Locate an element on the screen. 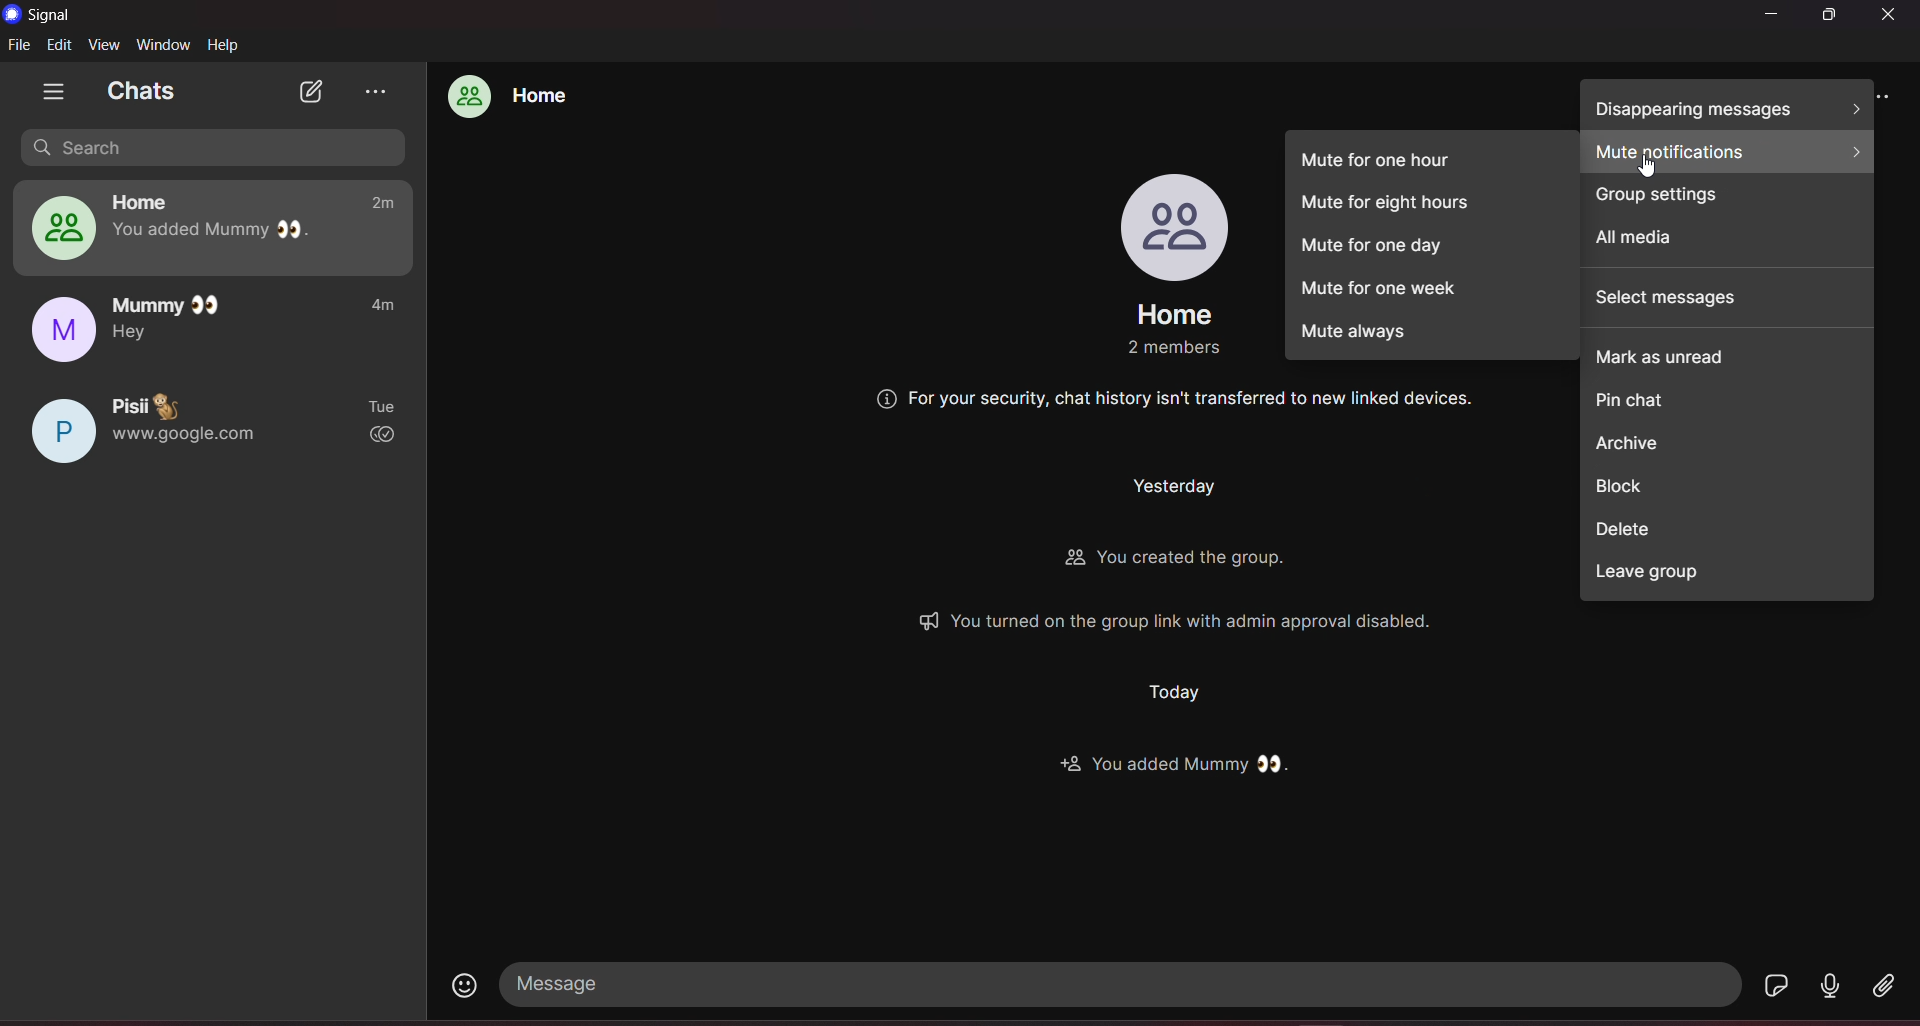 This screenshot has width=1920, height=1026. mute for one week is located at coordinates (1430, 291).